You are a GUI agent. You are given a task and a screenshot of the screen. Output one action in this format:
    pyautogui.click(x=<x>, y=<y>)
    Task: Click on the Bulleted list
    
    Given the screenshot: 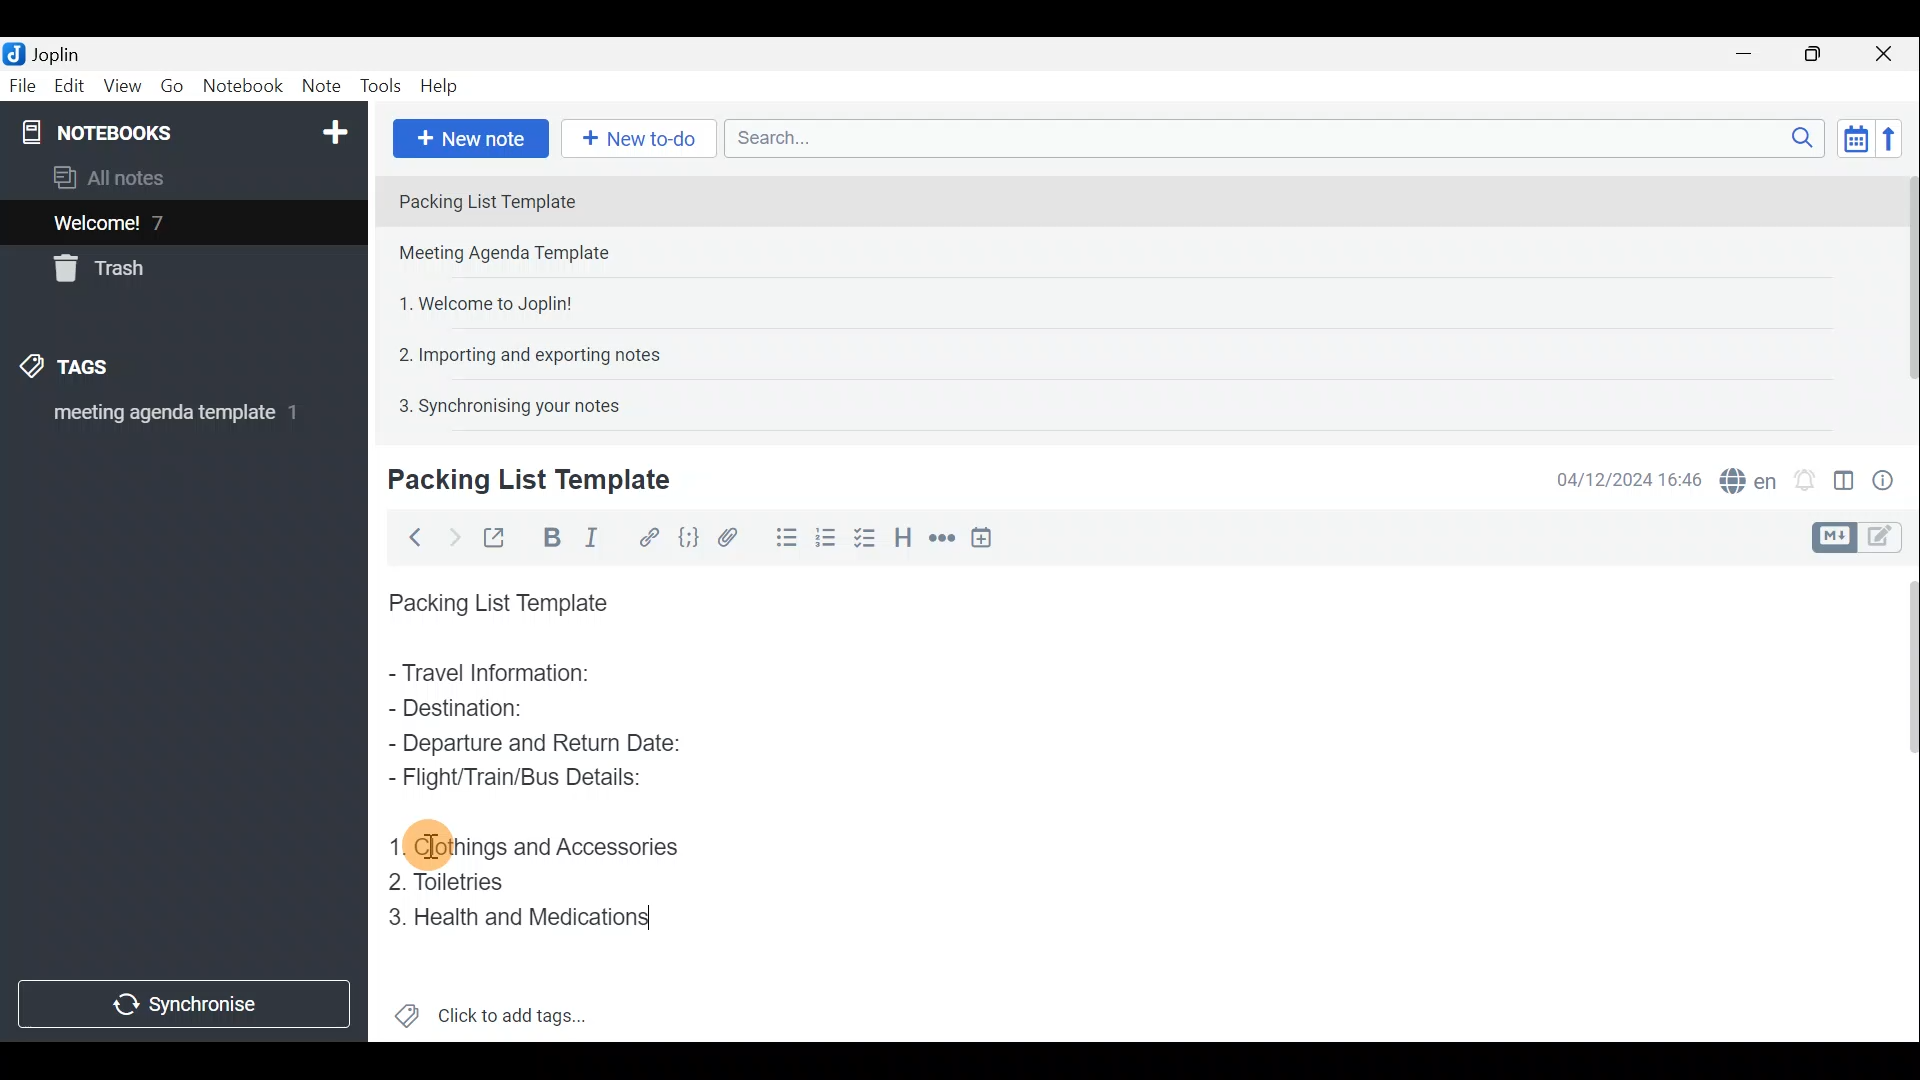 What is the action you would take?
    pyautogui.click(x=779, y=541)
    